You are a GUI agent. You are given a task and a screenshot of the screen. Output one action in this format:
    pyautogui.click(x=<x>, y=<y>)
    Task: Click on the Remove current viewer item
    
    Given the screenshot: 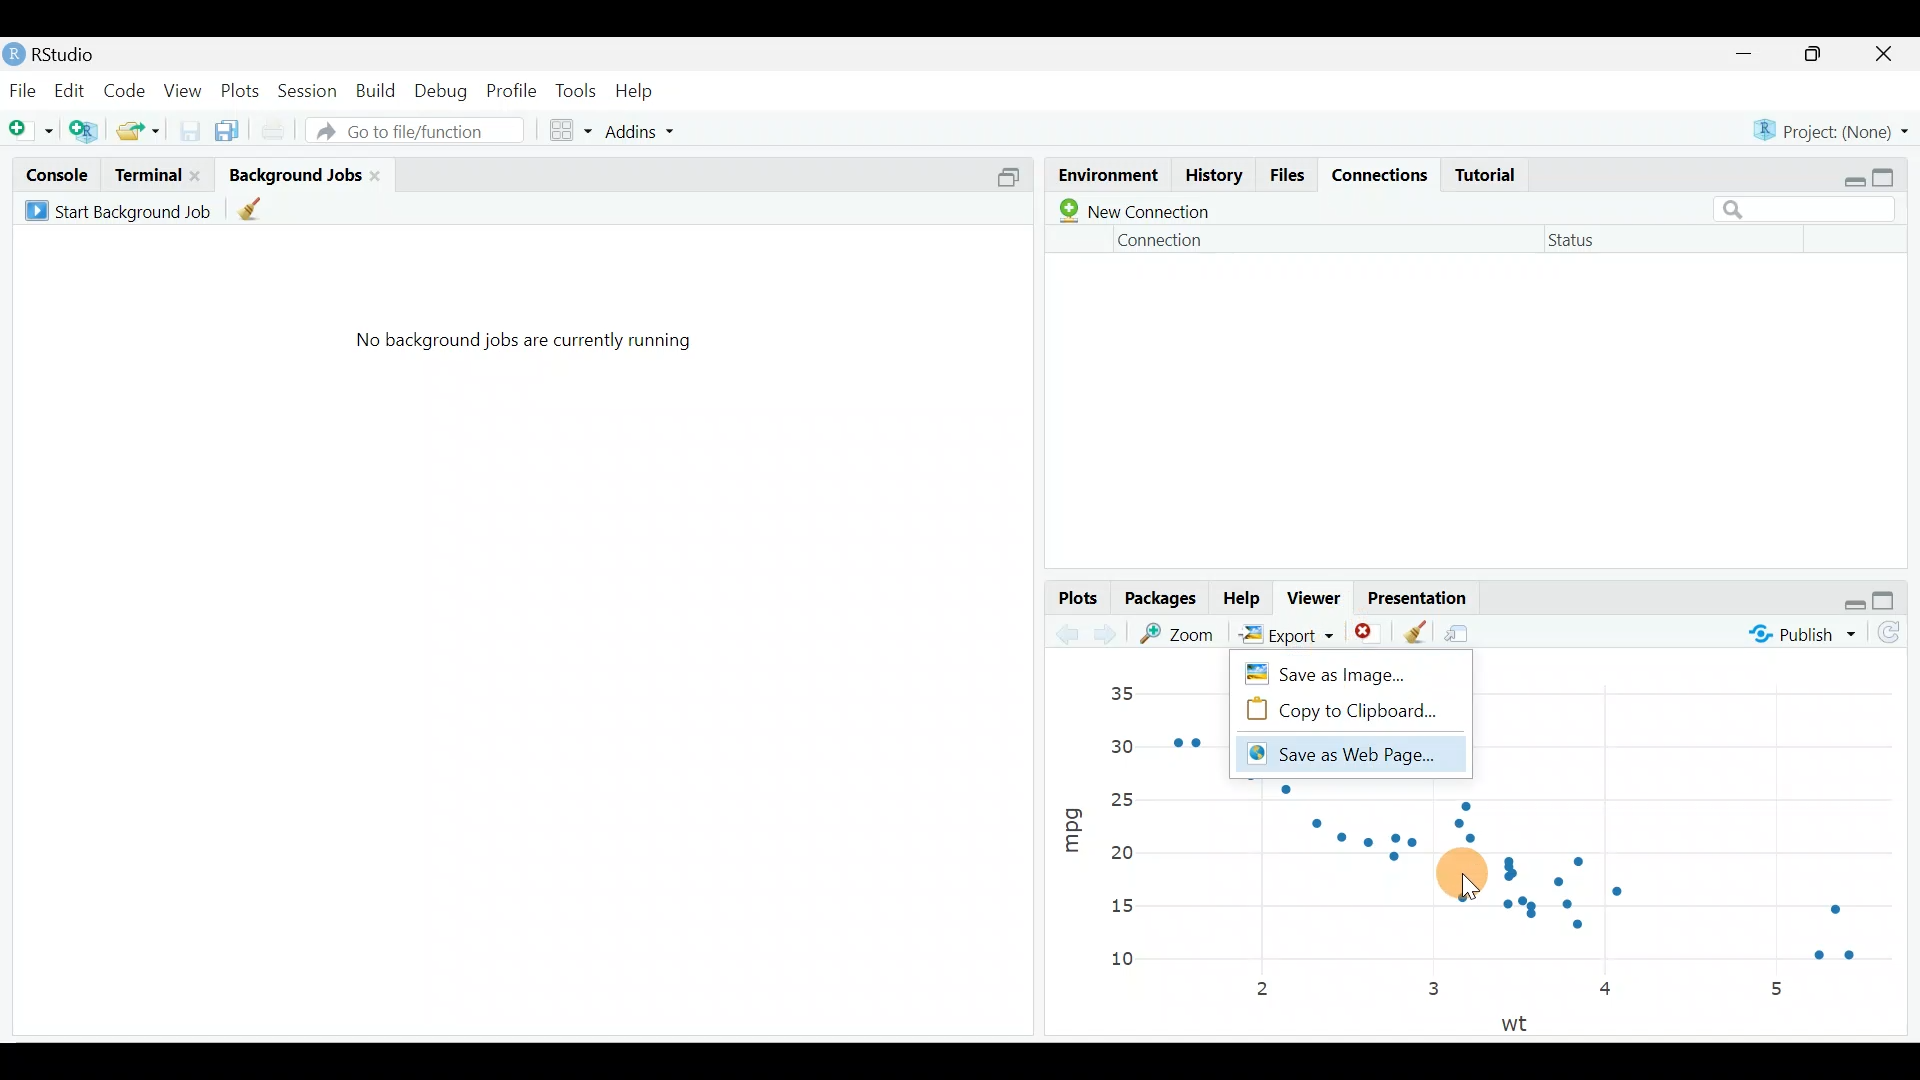 What is the action you would take?
    pyautogui.click(x=1370, y=633)
    